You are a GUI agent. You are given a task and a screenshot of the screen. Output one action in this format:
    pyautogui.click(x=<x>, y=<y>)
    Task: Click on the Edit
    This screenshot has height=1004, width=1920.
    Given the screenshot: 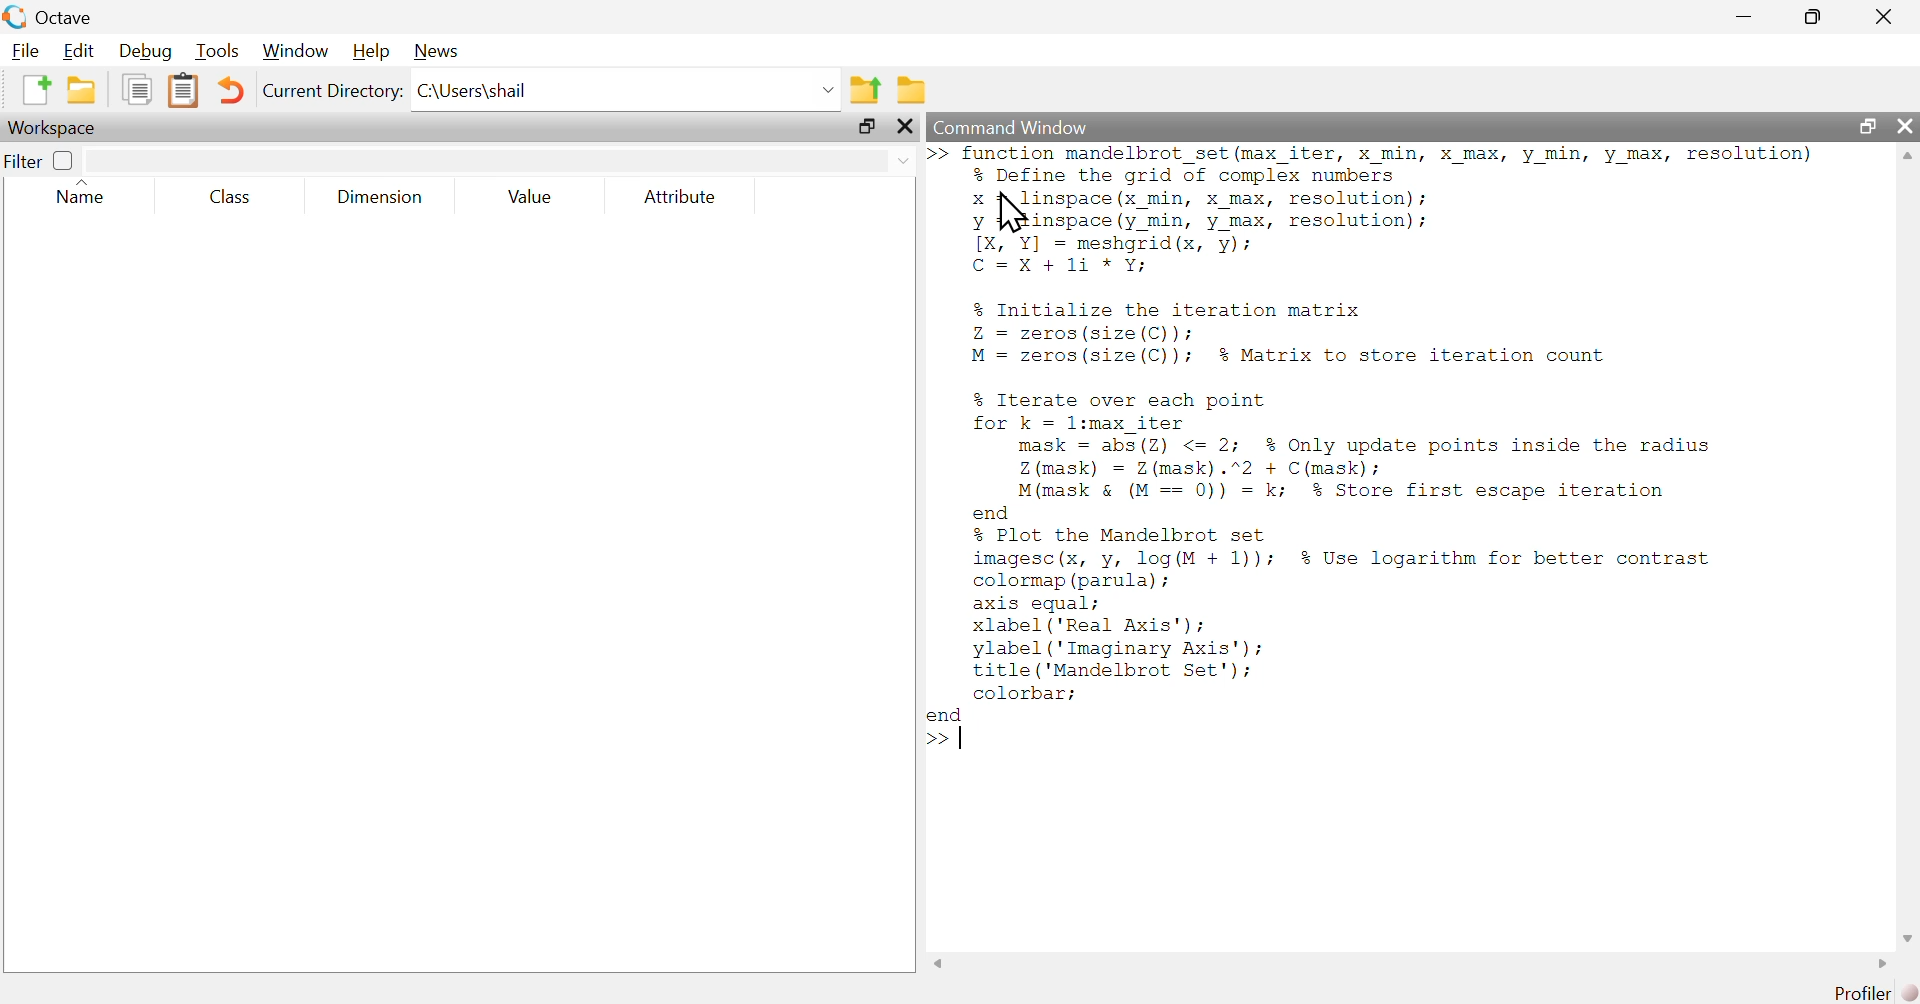 What is the action you would take?
    pyautogui.click(x=77, y=49)
    